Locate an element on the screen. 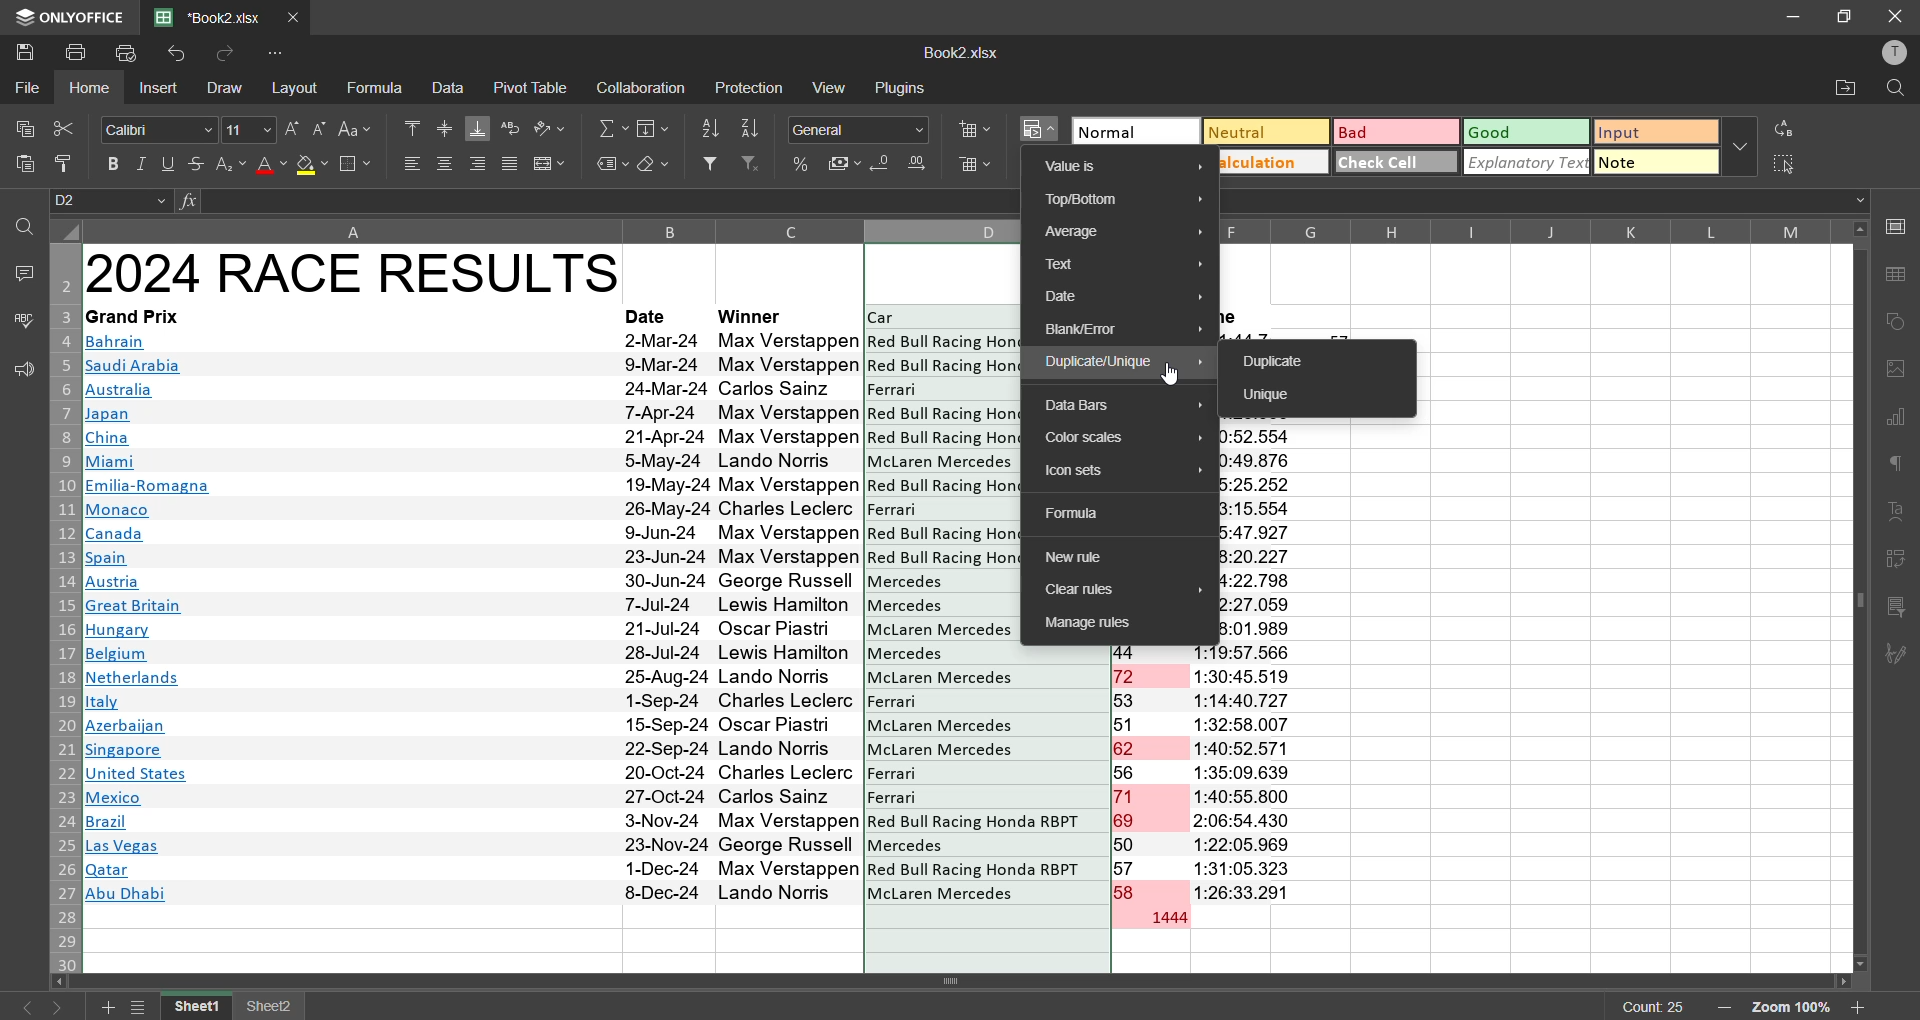  accounting is located at coordinates (845, 160).